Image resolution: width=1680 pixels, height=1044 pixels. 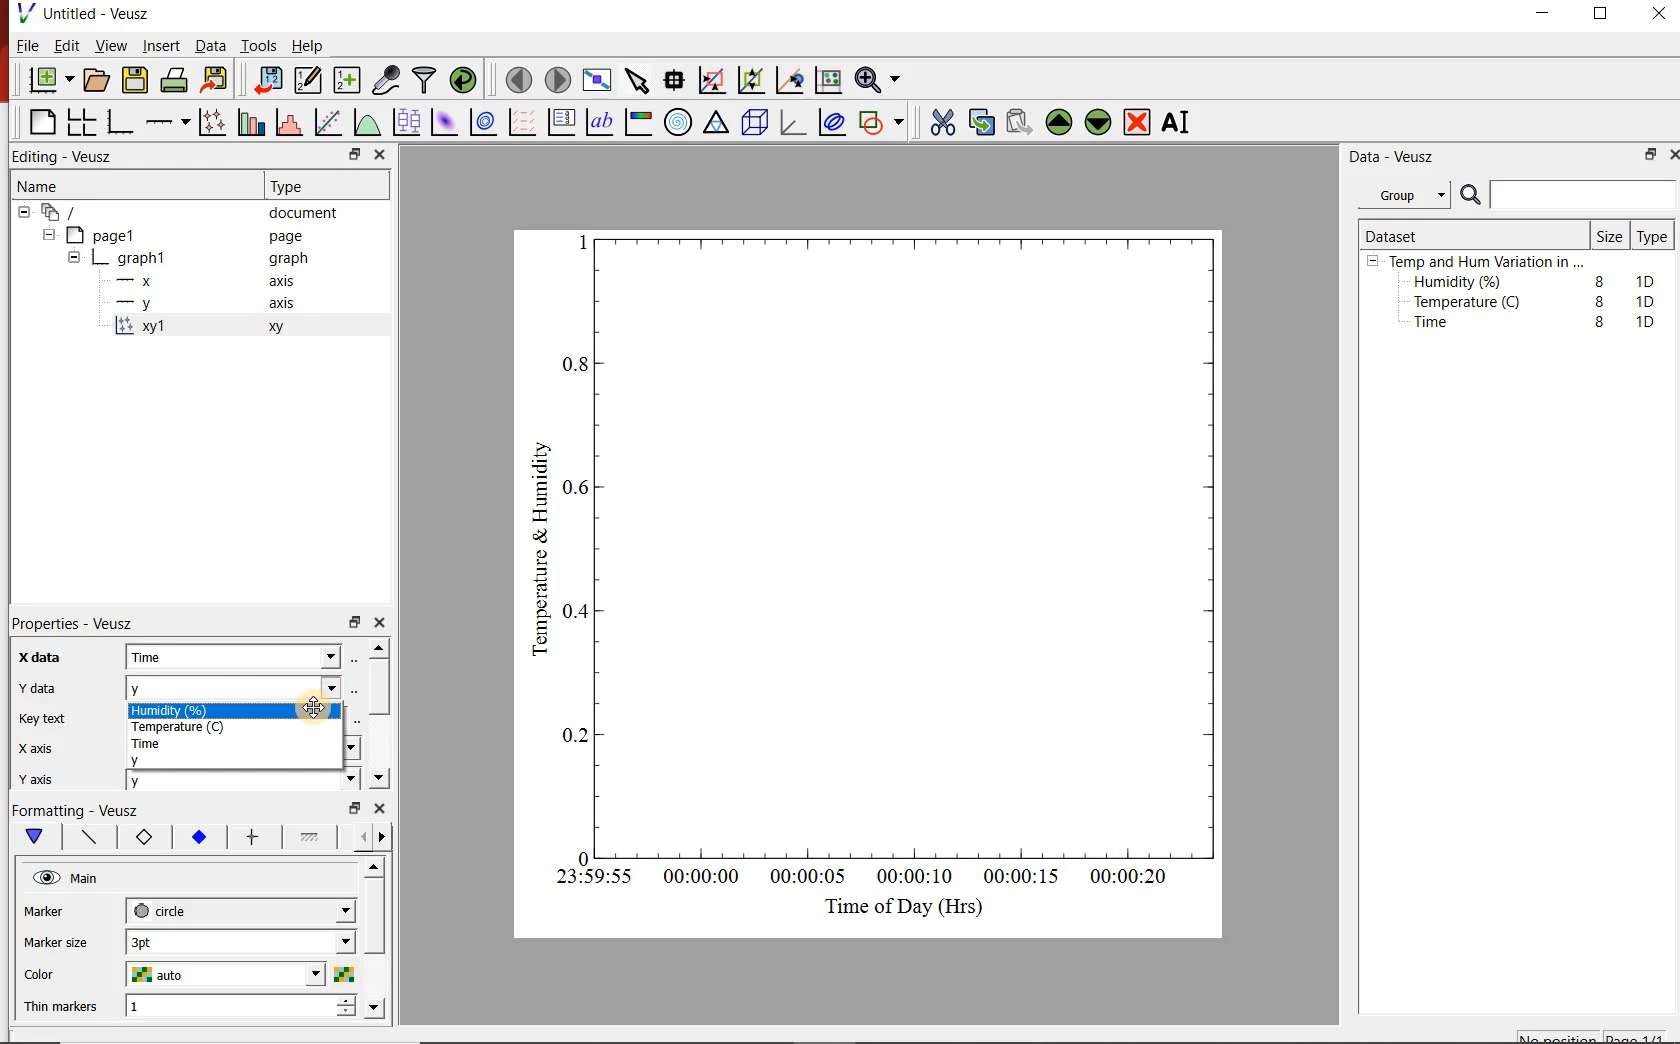 What do you see at coordinates (1060, 120) in the screenshot?
I see `Move the selected widget up` at bounding box center [1060, 120].